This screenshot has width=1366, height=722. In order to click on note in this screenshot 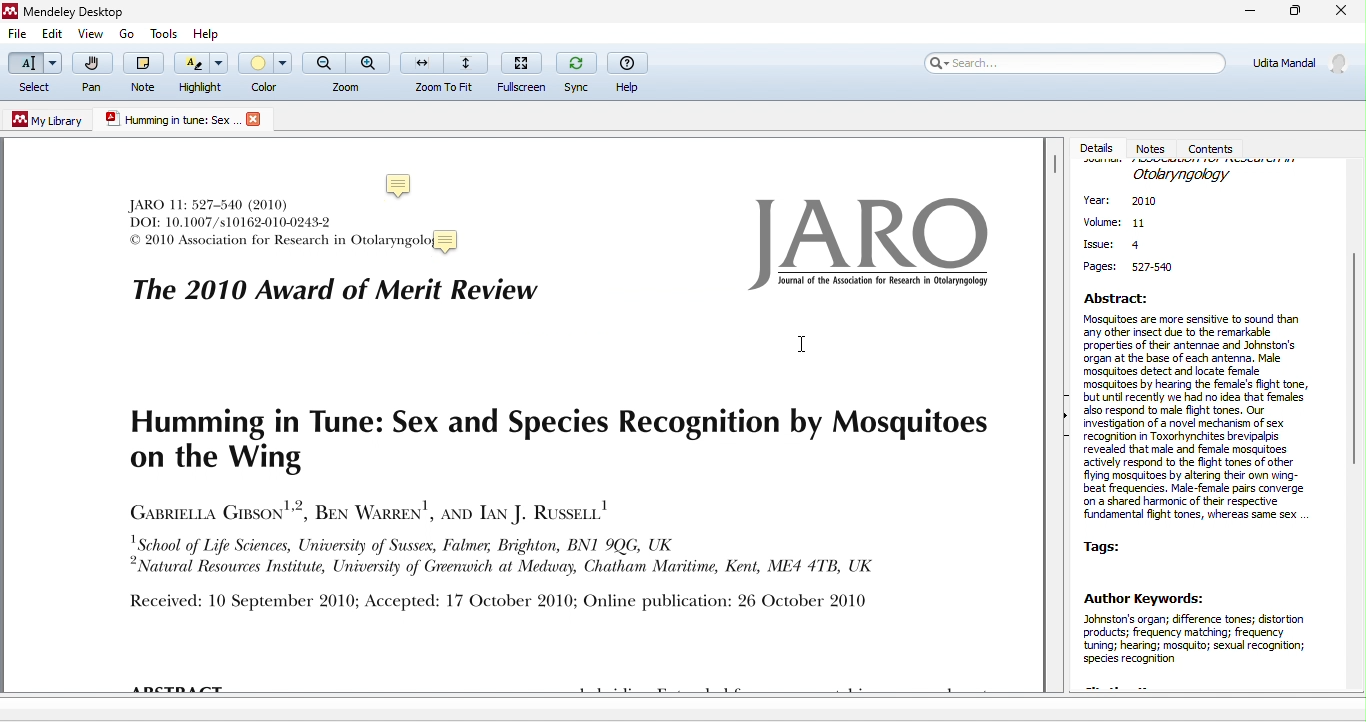, I will do `click(403, 183)`.